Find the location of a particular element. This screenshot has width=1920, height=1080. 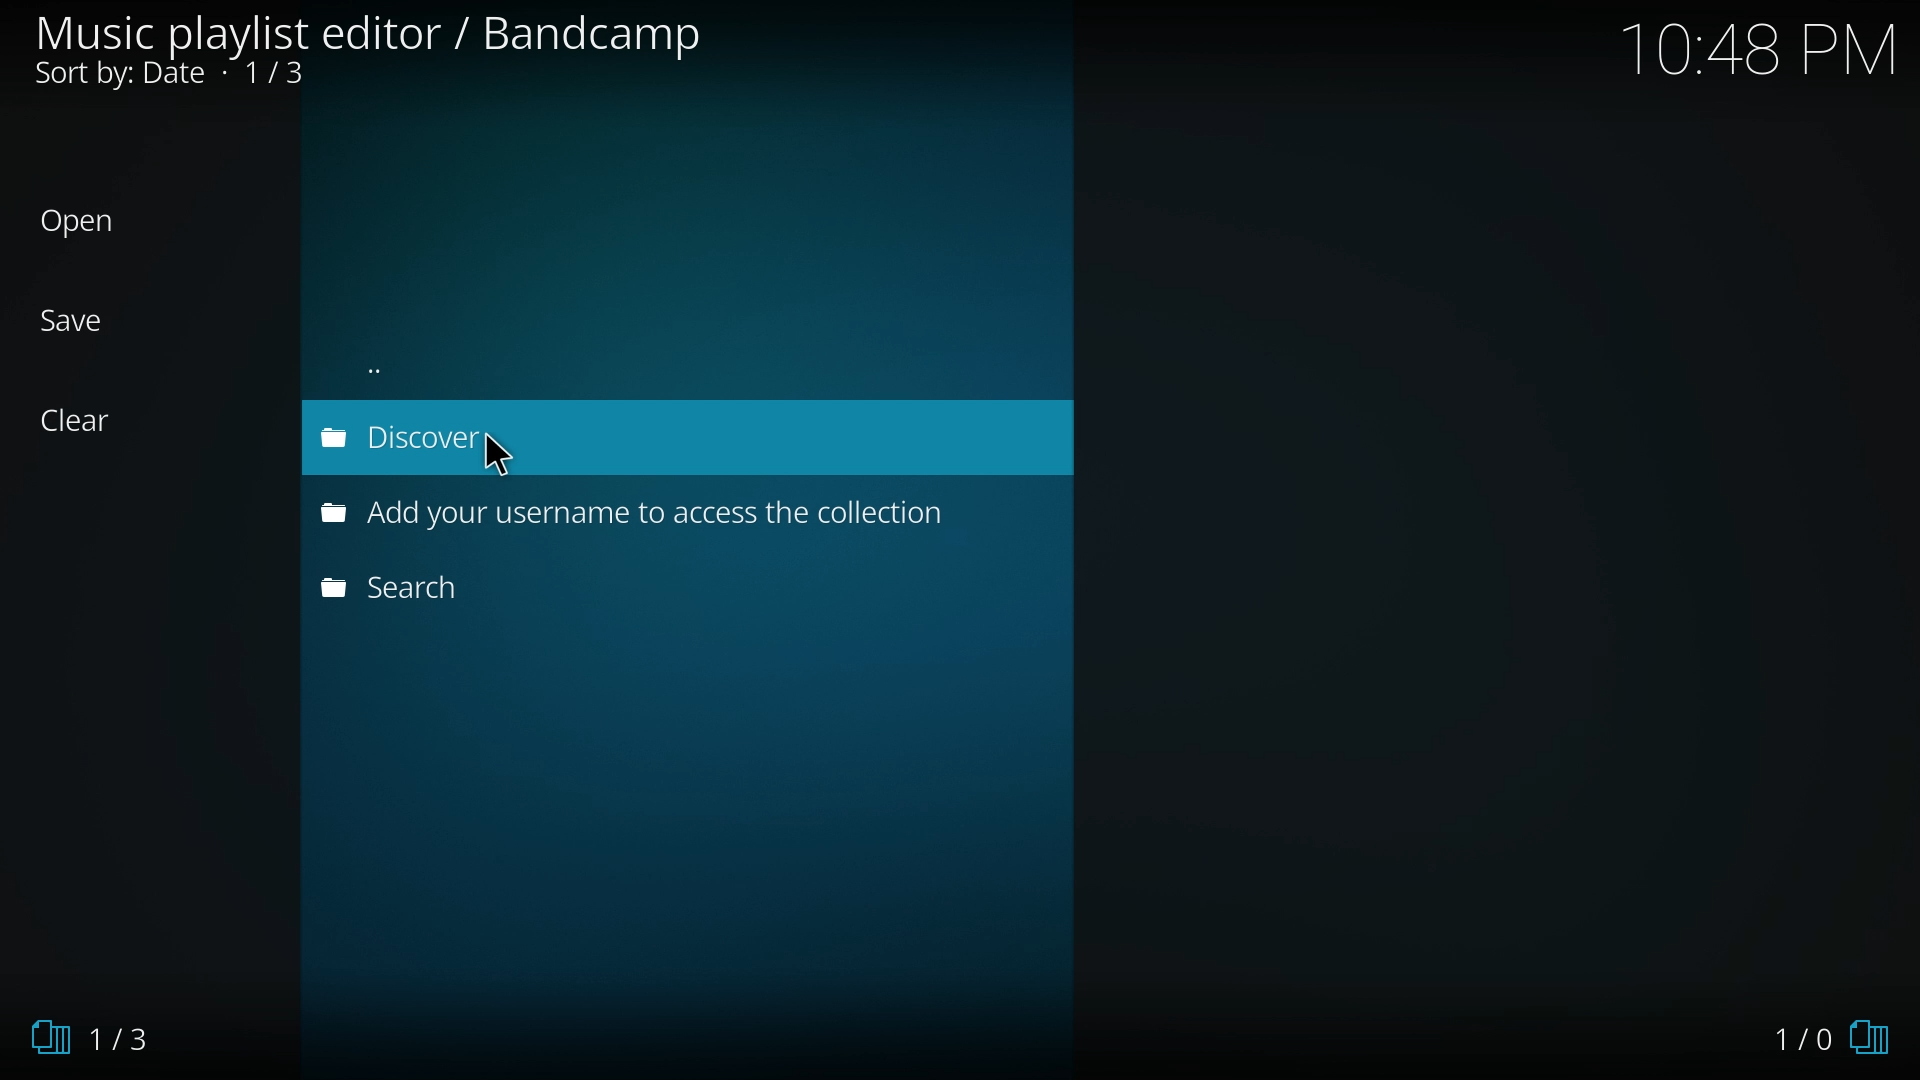

Cursor is located at coordinates (513, 467).